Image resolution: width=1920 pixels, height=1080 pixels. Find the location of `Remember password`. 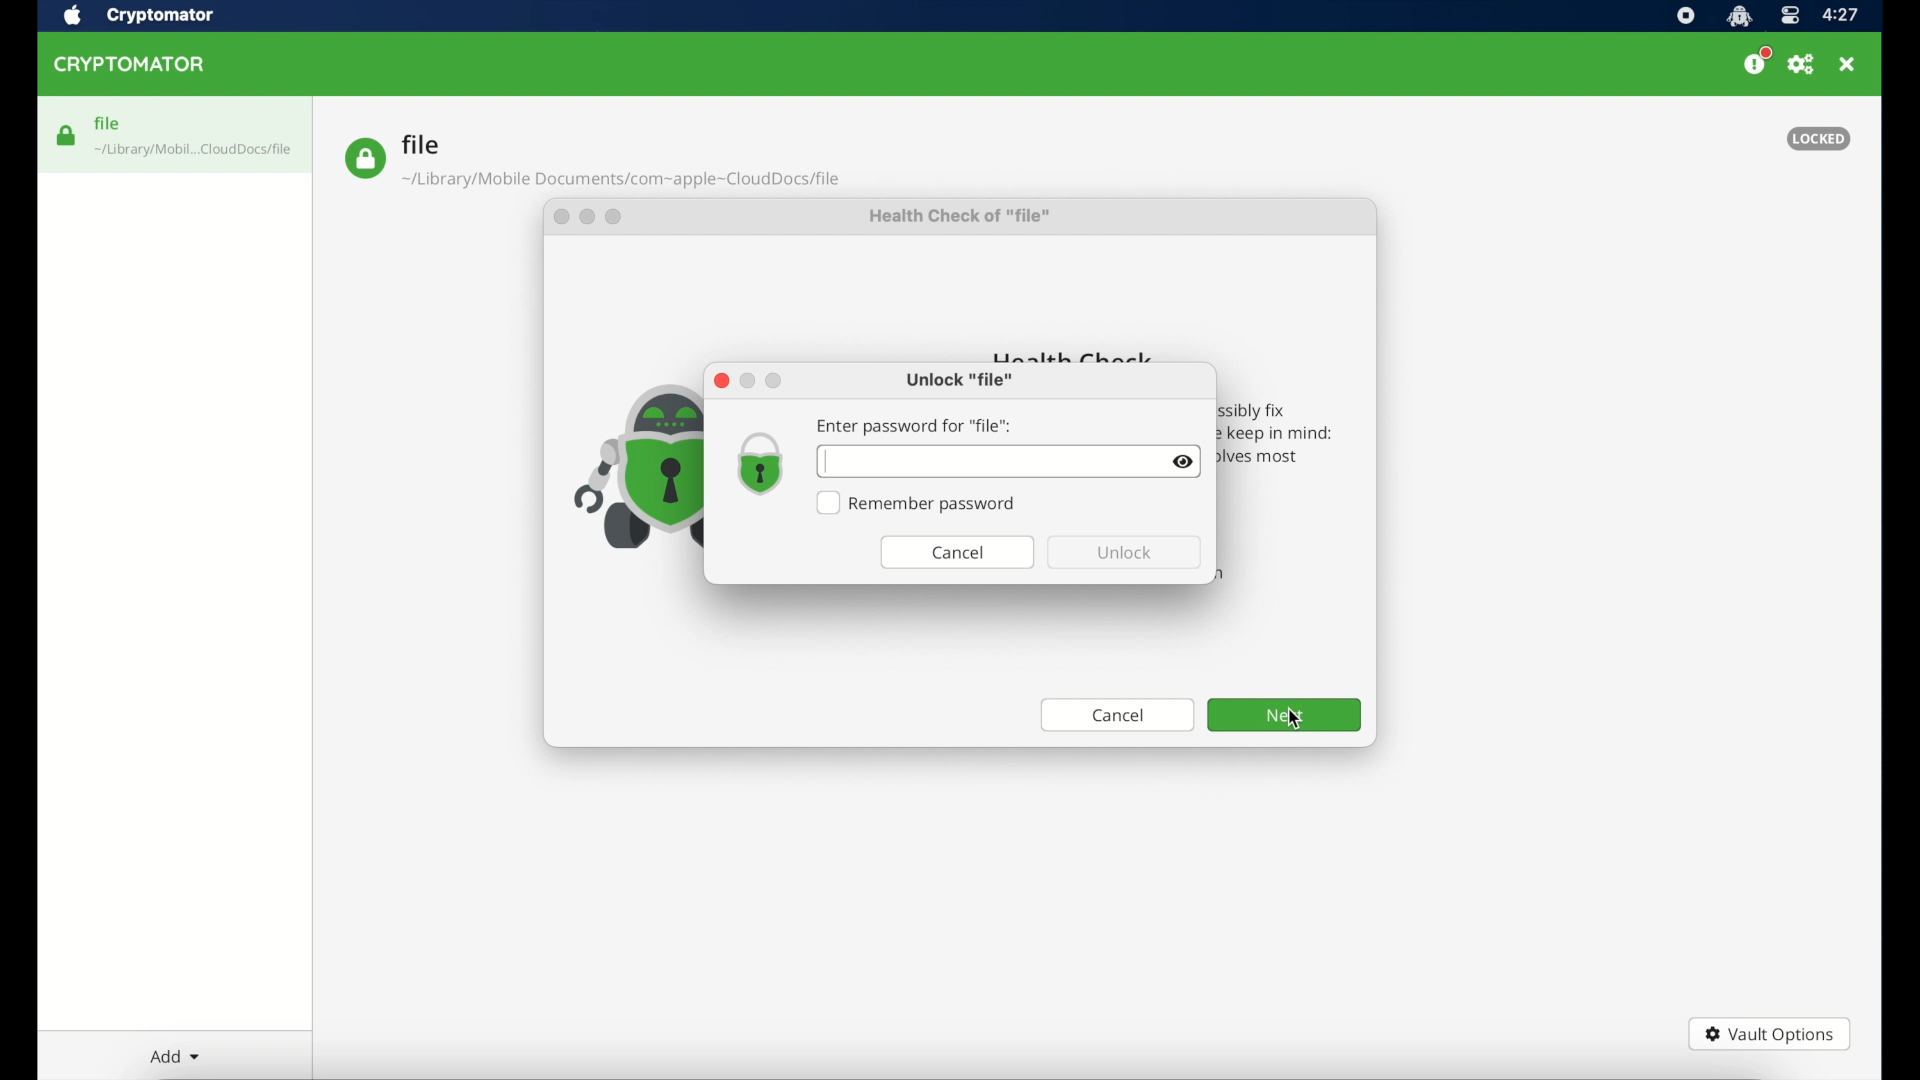

Remember password is located at coordinates (918, 504).